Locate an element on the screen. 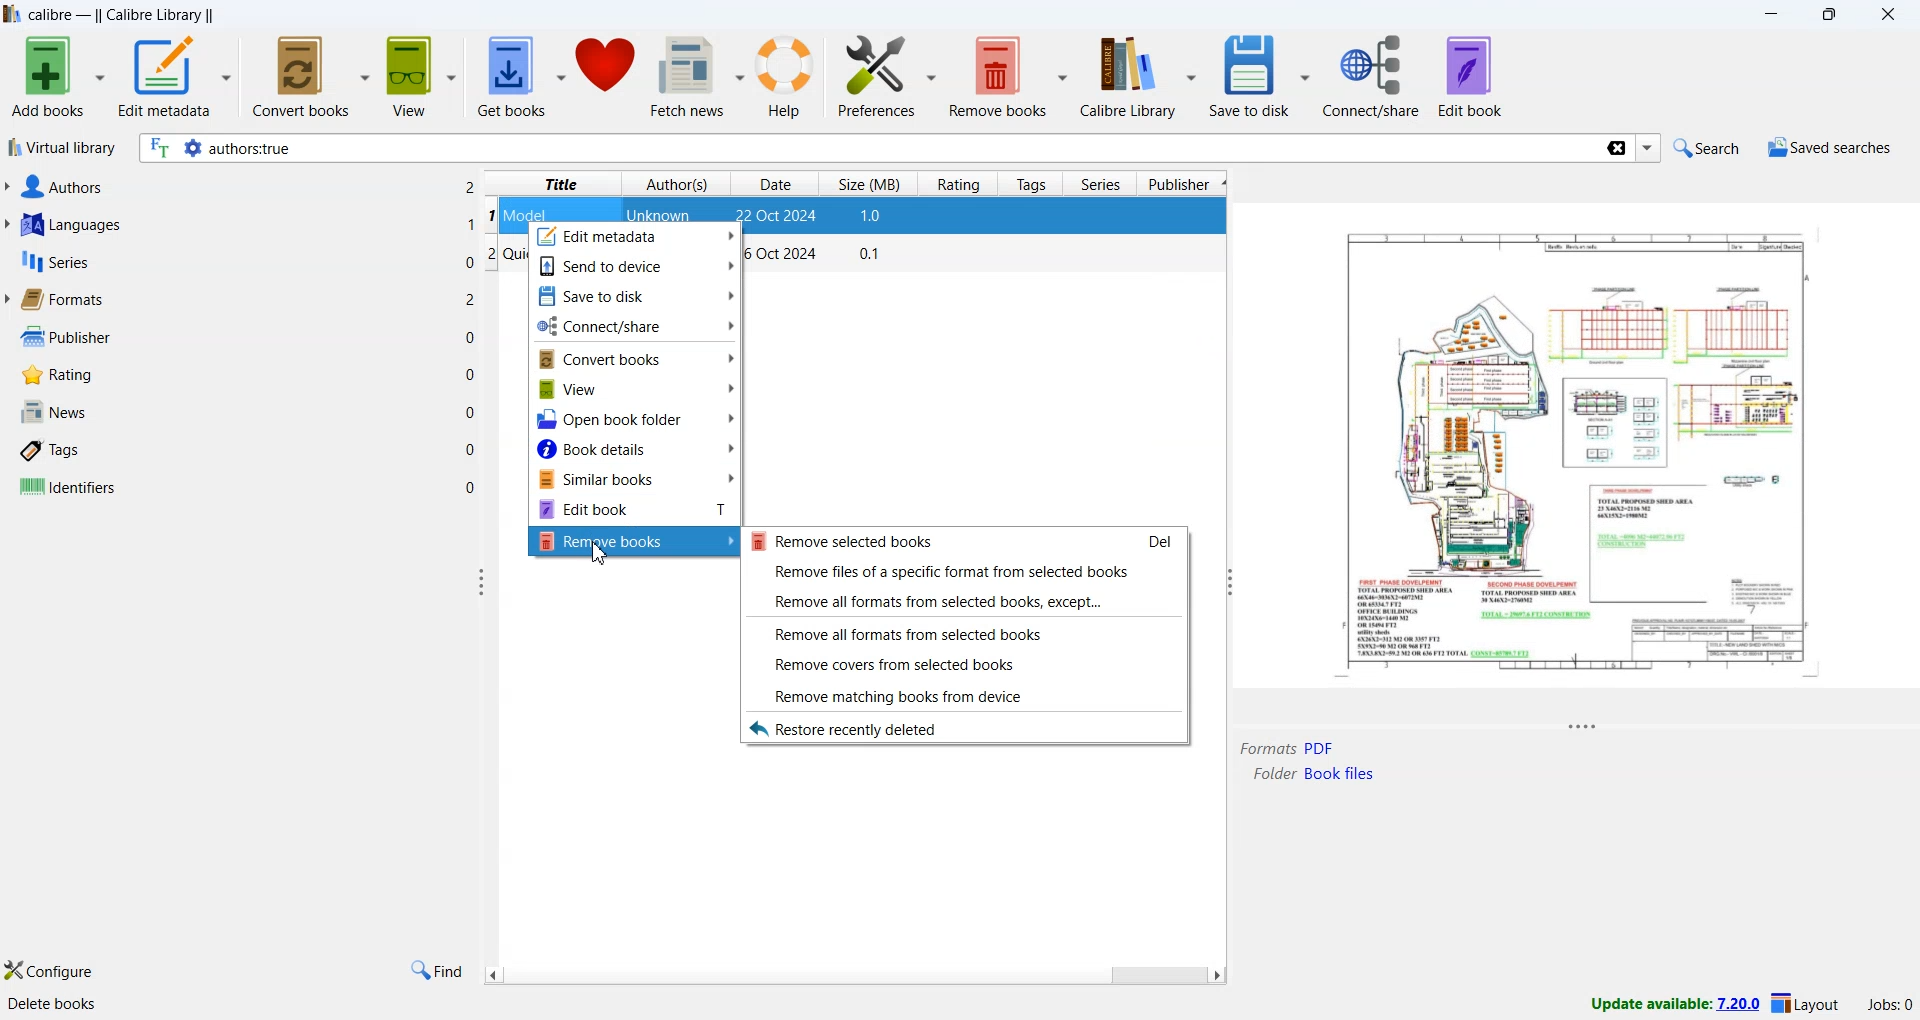 The image size is (1920, 1020). saved searches is located at coordinates (1828, 150).